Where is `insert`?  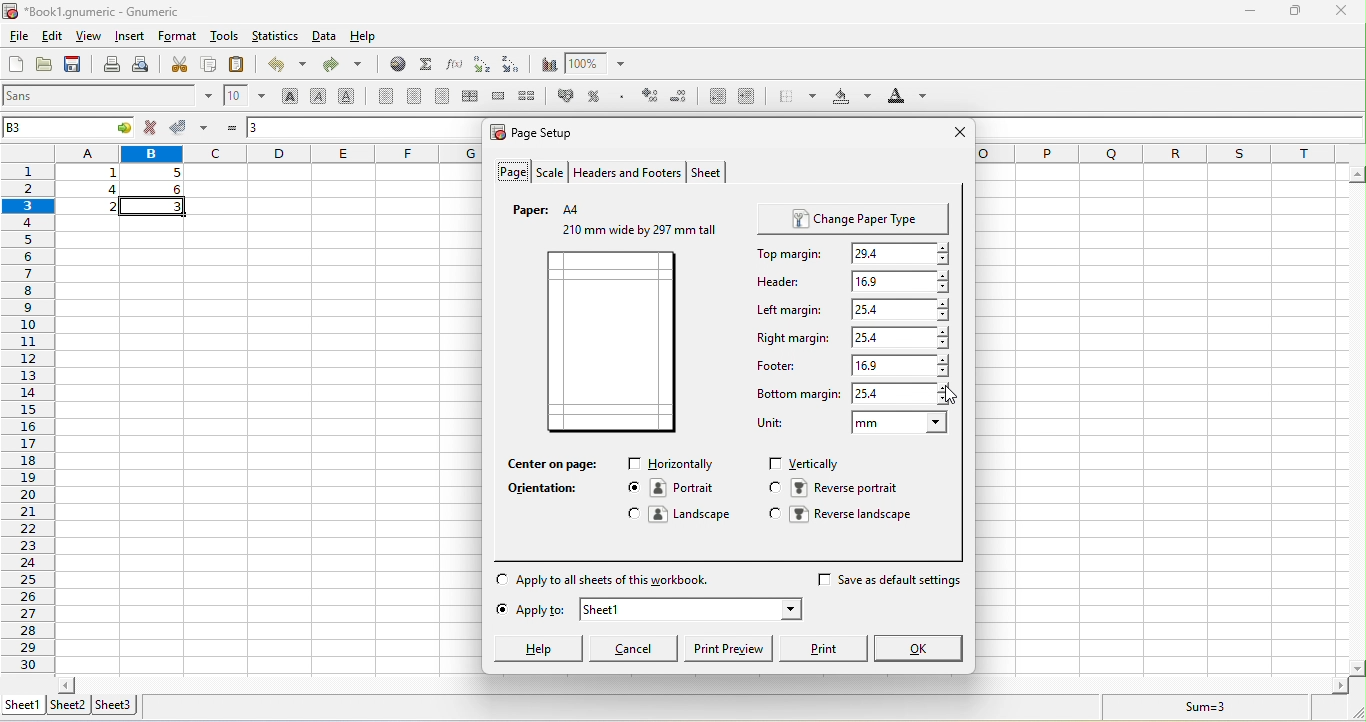
insert is located at coordinates (129, 37).